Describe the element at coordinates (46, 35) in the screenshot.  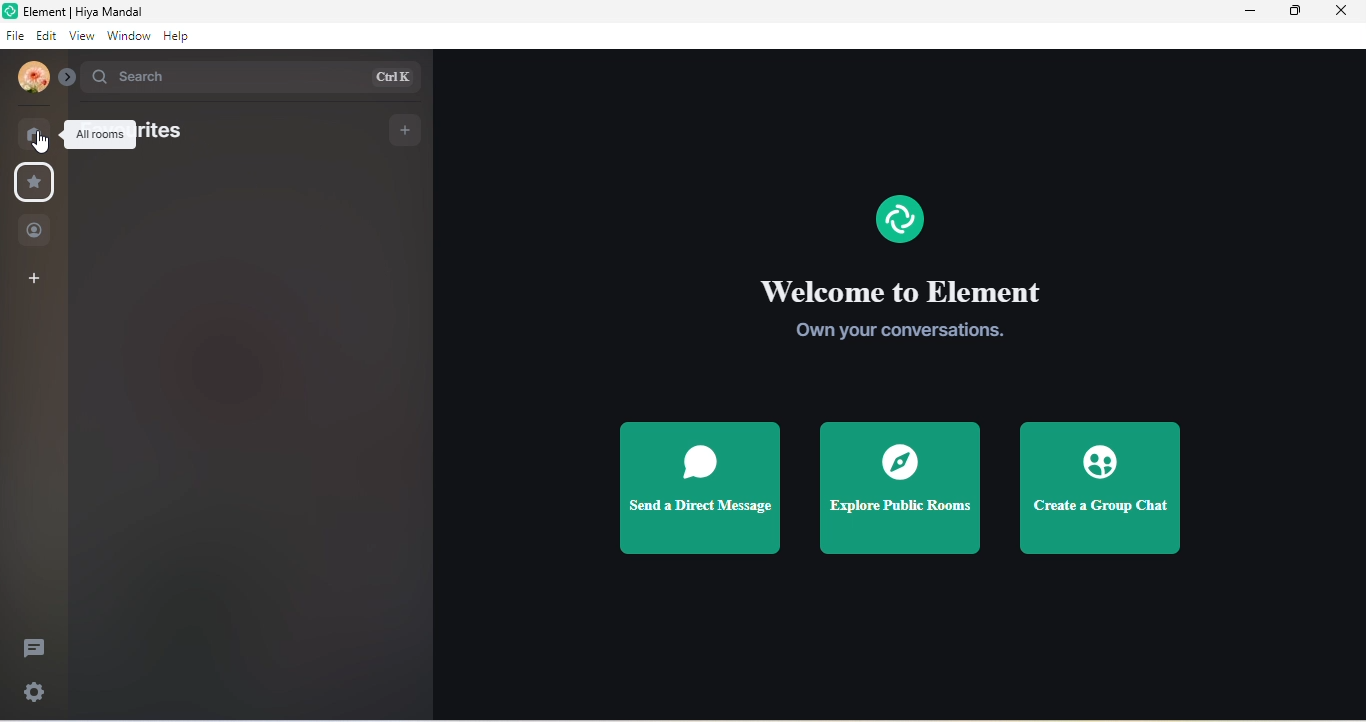
I see `Edit` at that location.